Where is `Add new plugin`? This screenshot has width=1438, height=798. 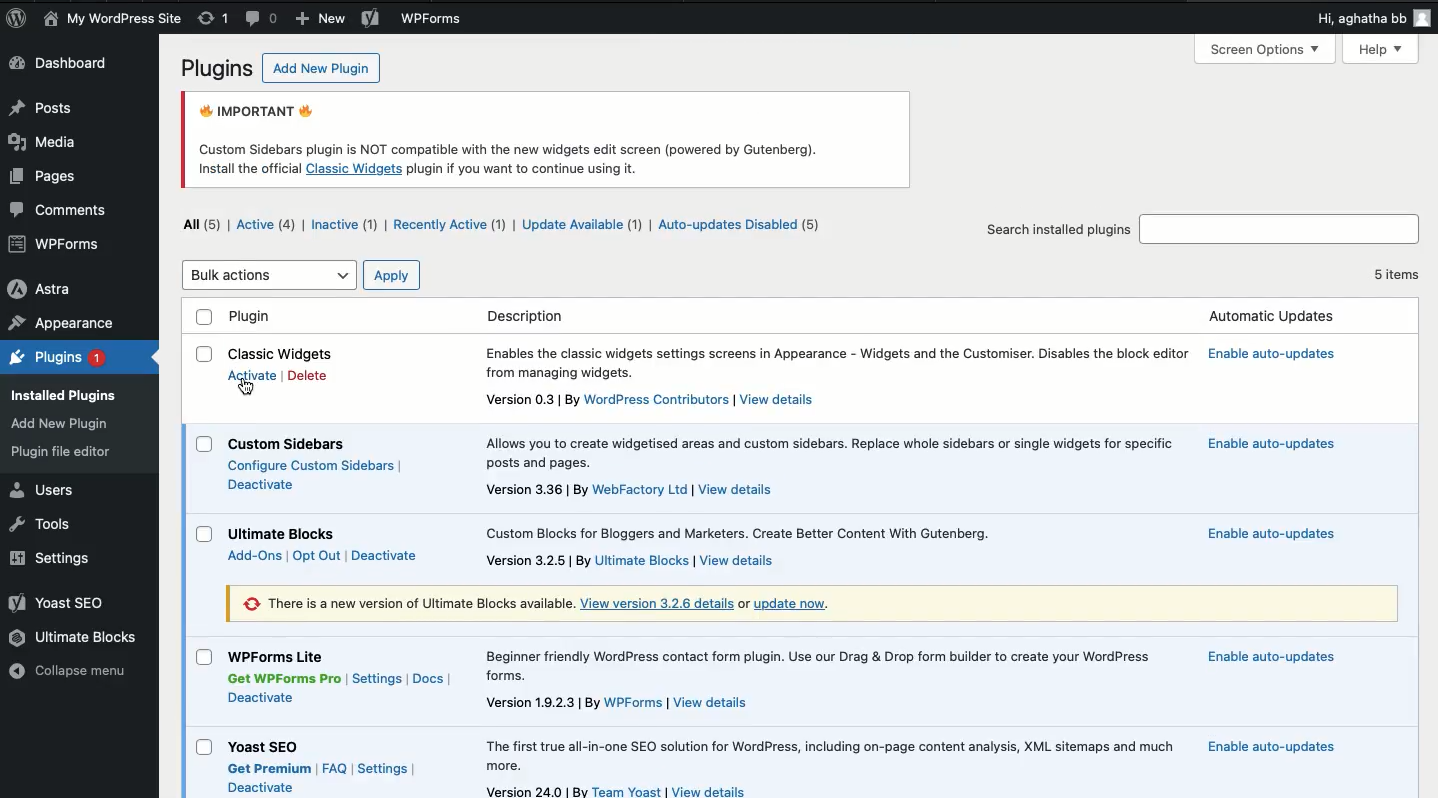
Add new plugin is located at coordinates (316, 70).